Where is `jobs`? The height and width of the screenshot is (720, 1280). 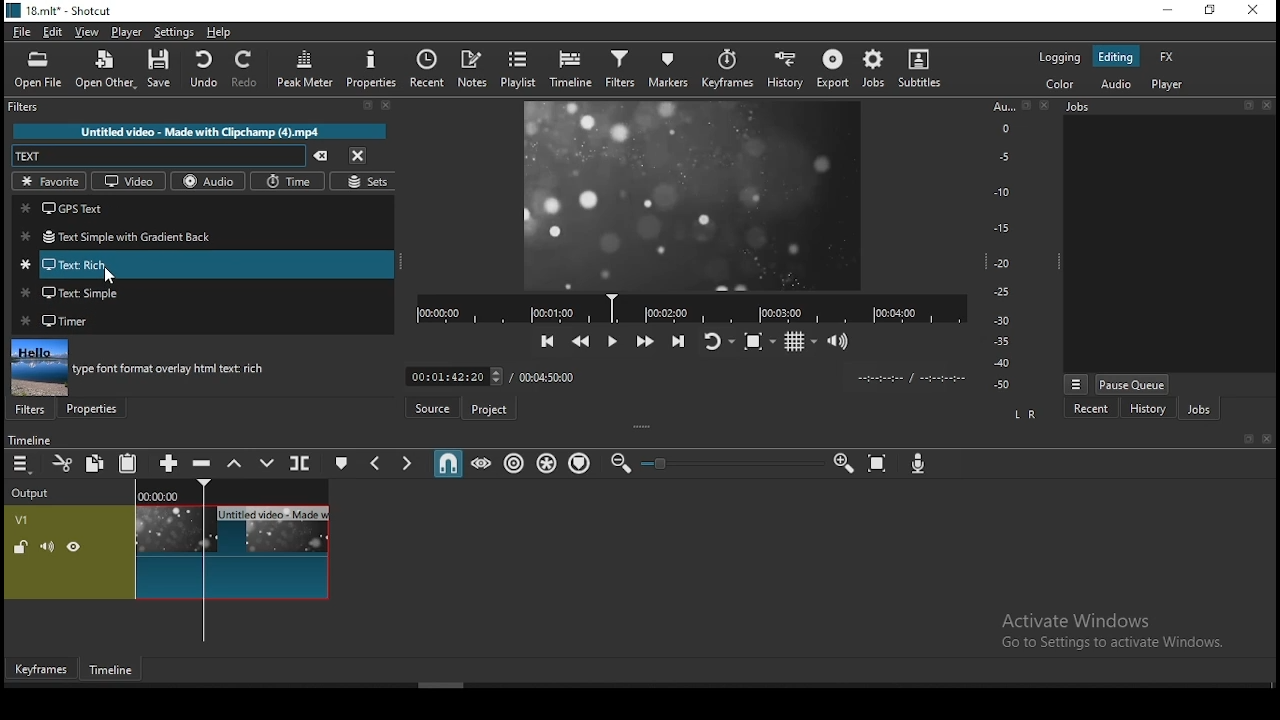 jobs is located at coordinates (875, 70).